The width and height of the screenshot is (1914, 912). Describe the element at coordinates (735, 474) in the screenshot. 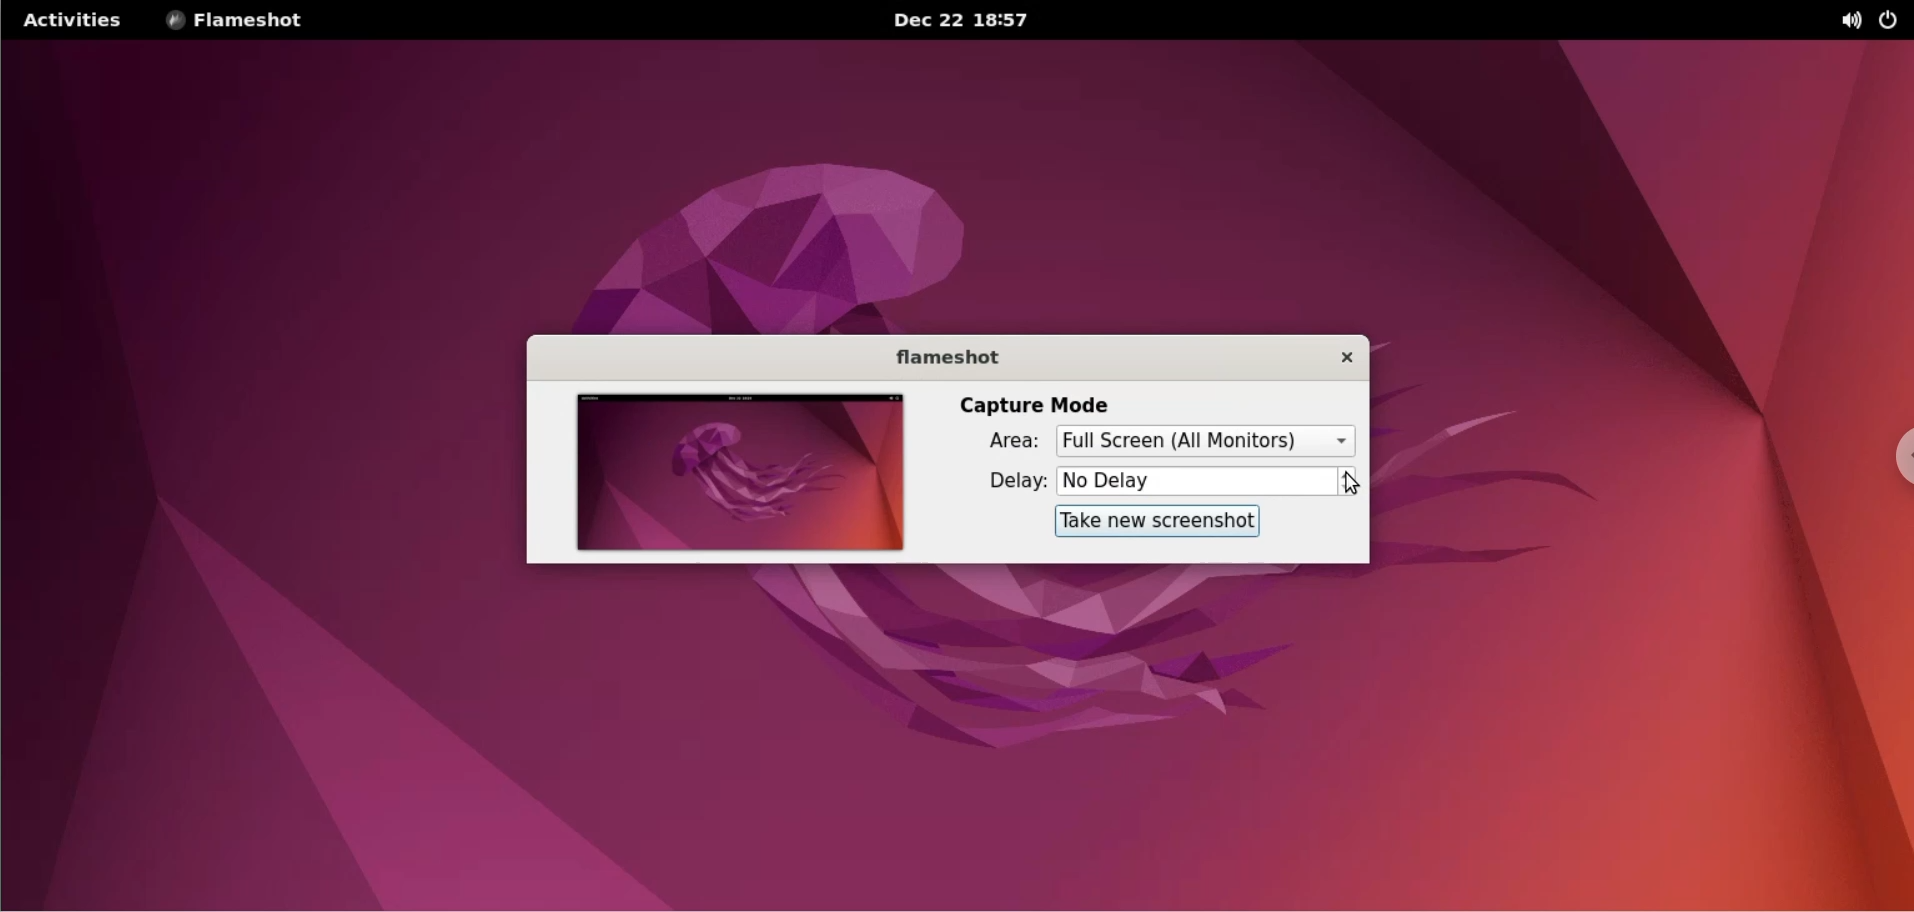

I see `screenshot preview` at that location.